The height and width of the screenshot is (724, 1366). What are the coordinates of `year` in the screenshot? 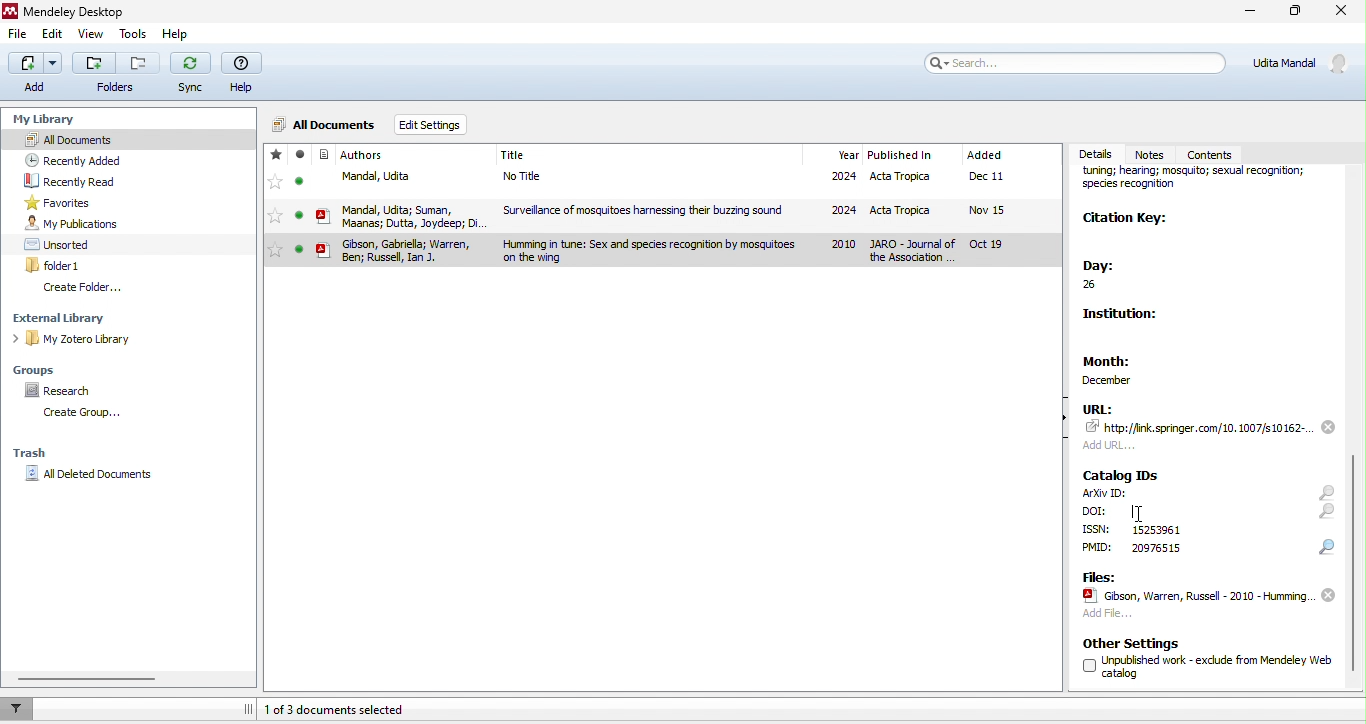 It's located at (847, 155).